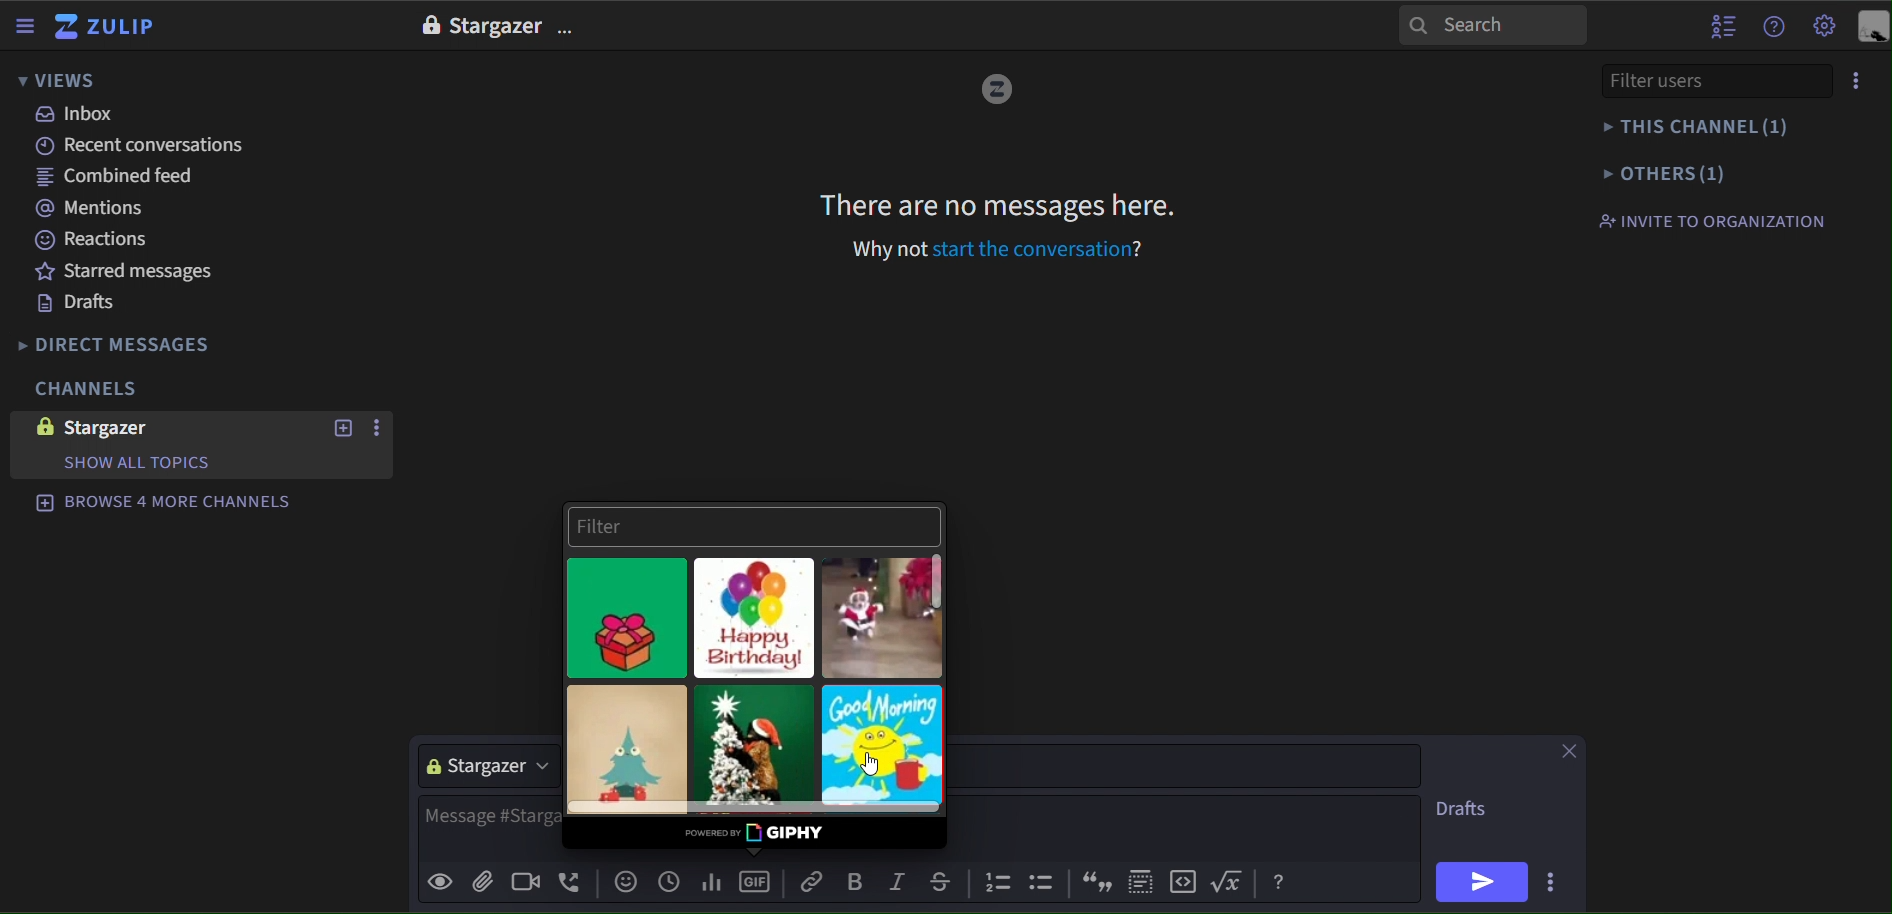 This screenshot has height=914, width=1892. I want to click on there are no message here., so click(999, 204).